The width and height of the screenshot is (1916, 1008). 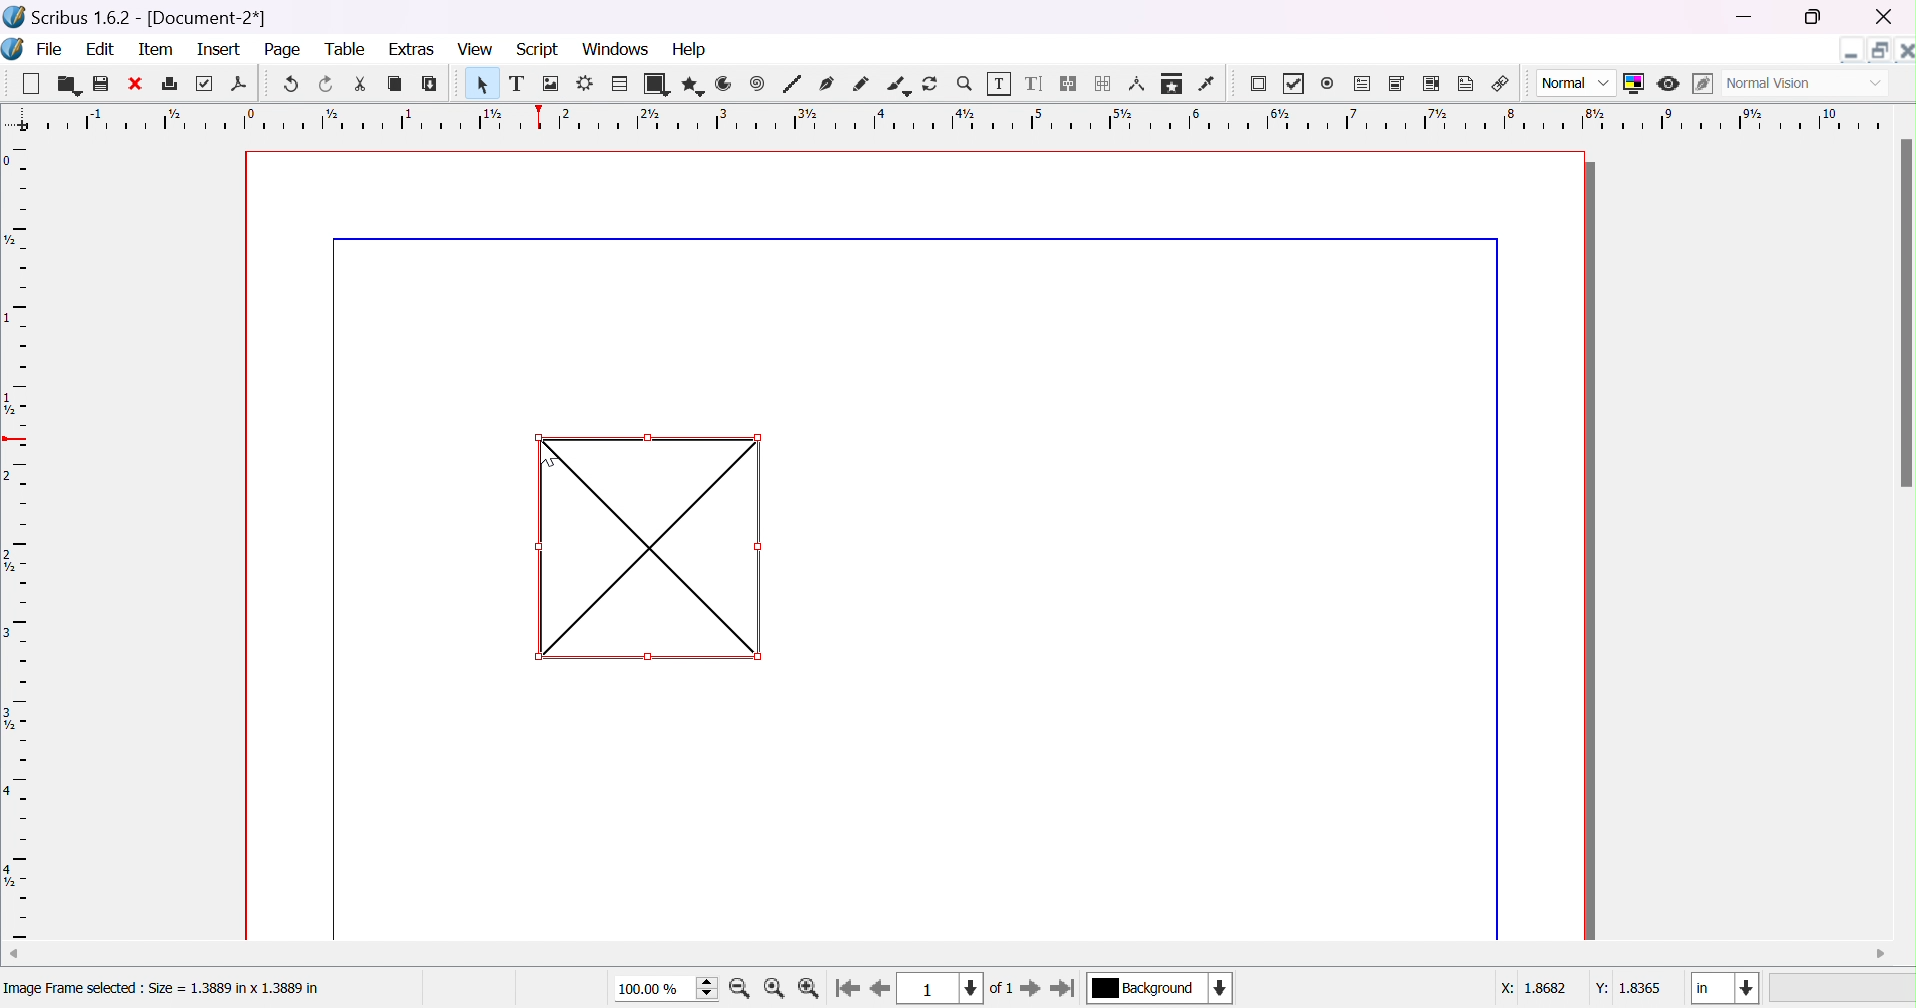 What do you see at coordinates (692, 48) in the screenshot?
I see `help` at bounding box center [692, 48].